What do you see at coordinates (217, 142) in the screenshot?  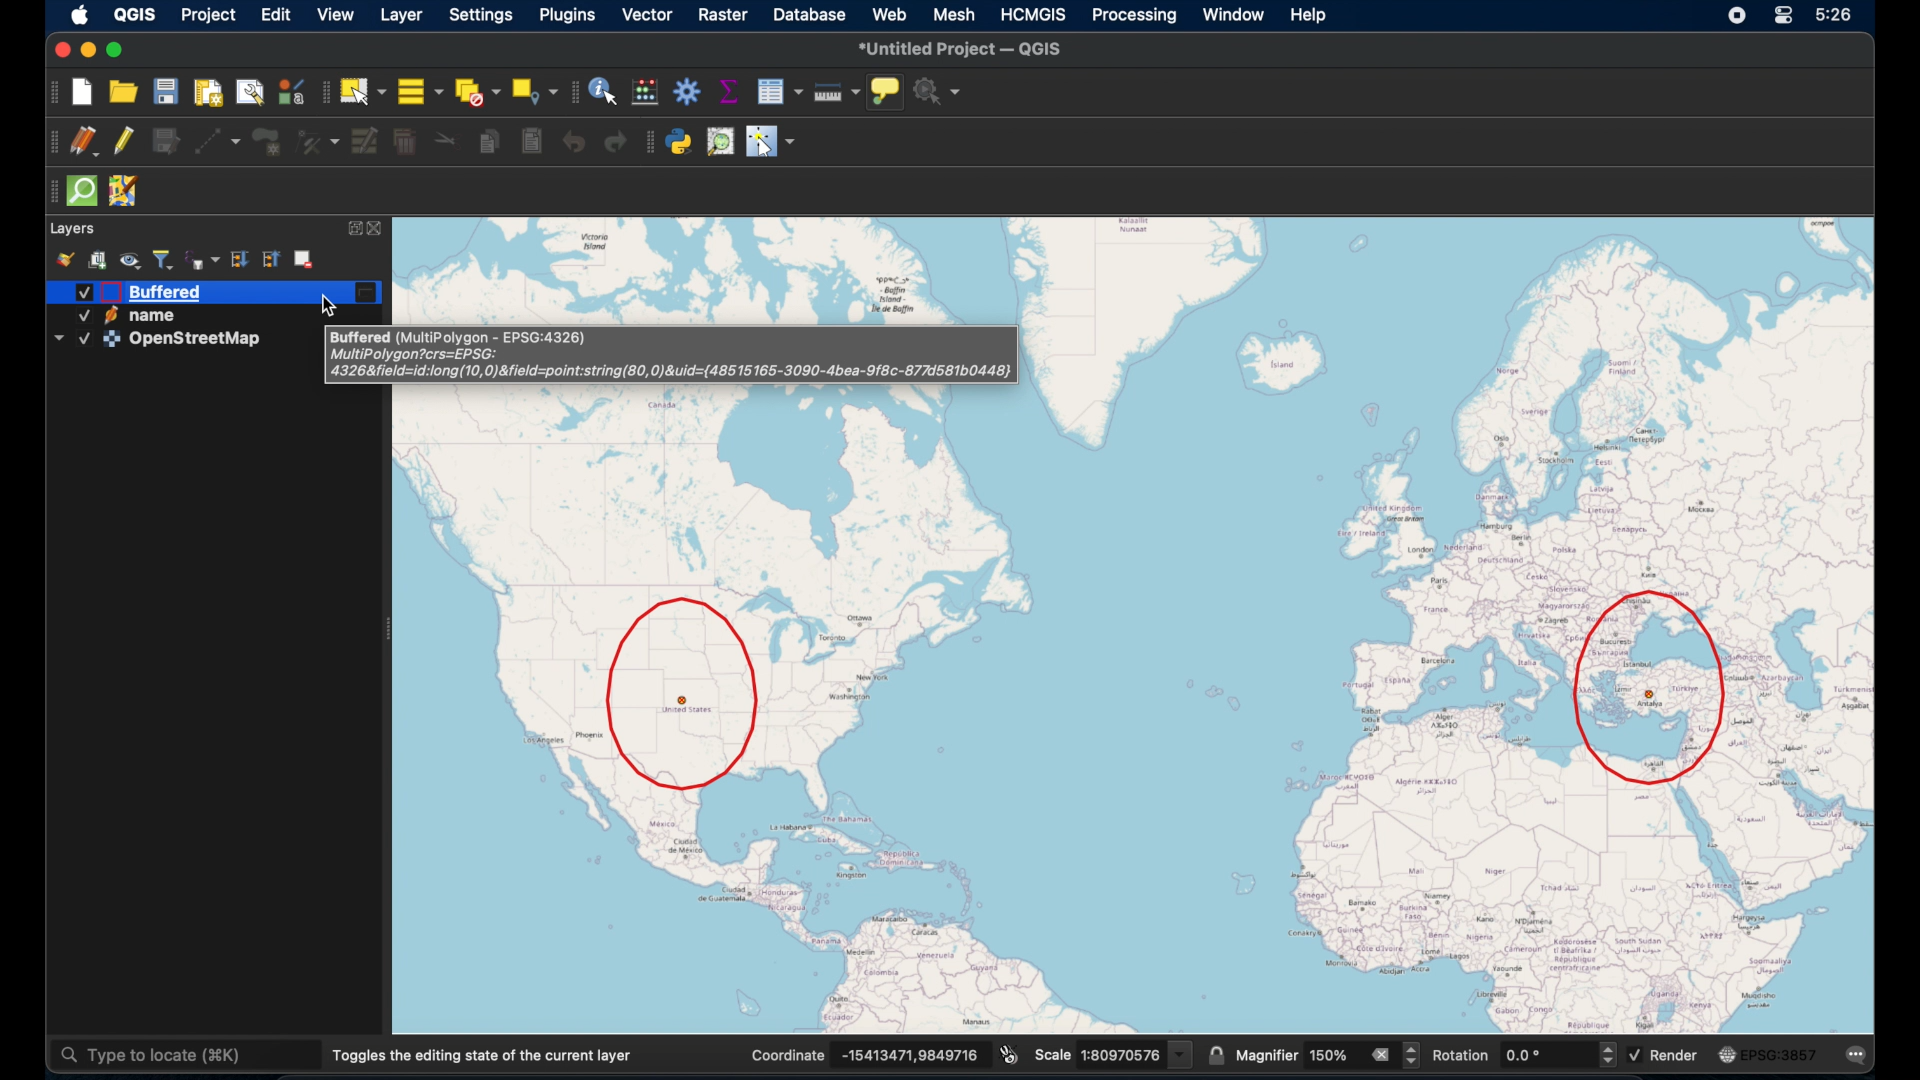 I see `digitize with segment` at bounding box center [217, 142].